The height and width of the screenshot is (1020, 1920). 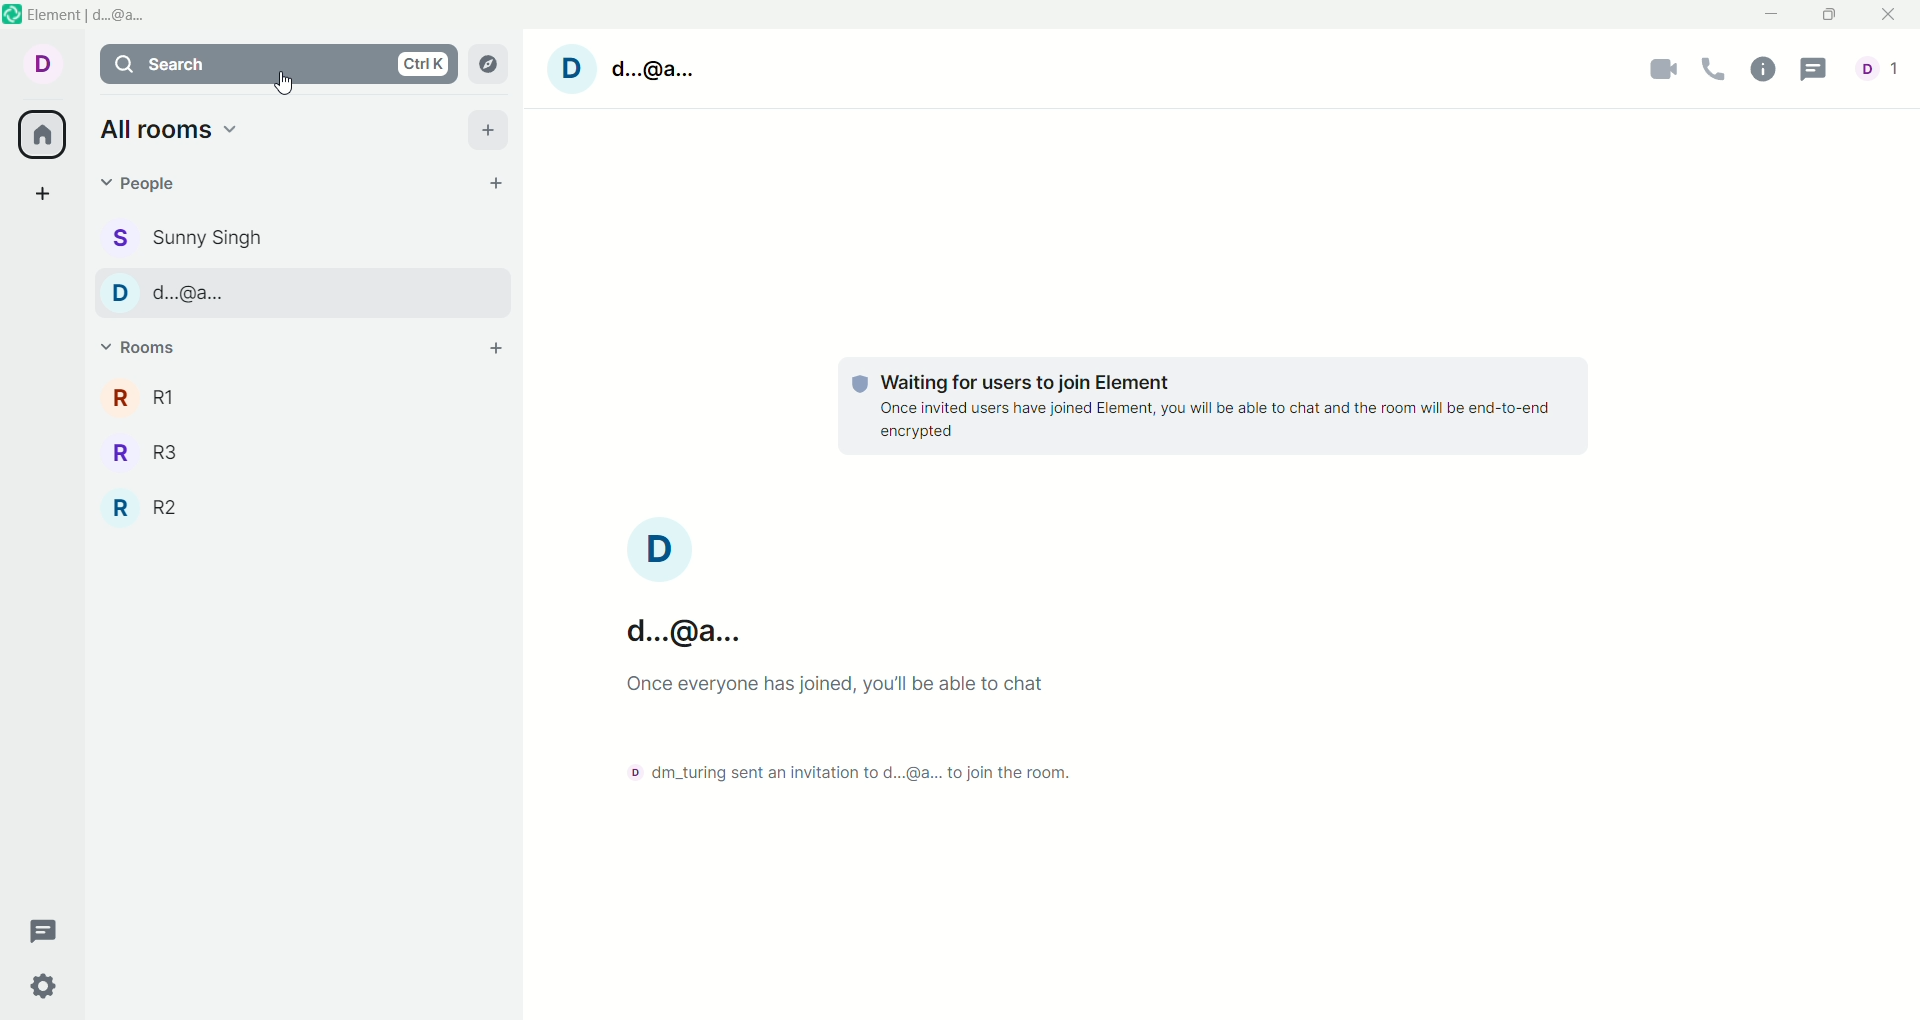 What do you see at coordinates (1815, 68) in the screenshot?
I see `threads` at bounding box center [1815, 68].